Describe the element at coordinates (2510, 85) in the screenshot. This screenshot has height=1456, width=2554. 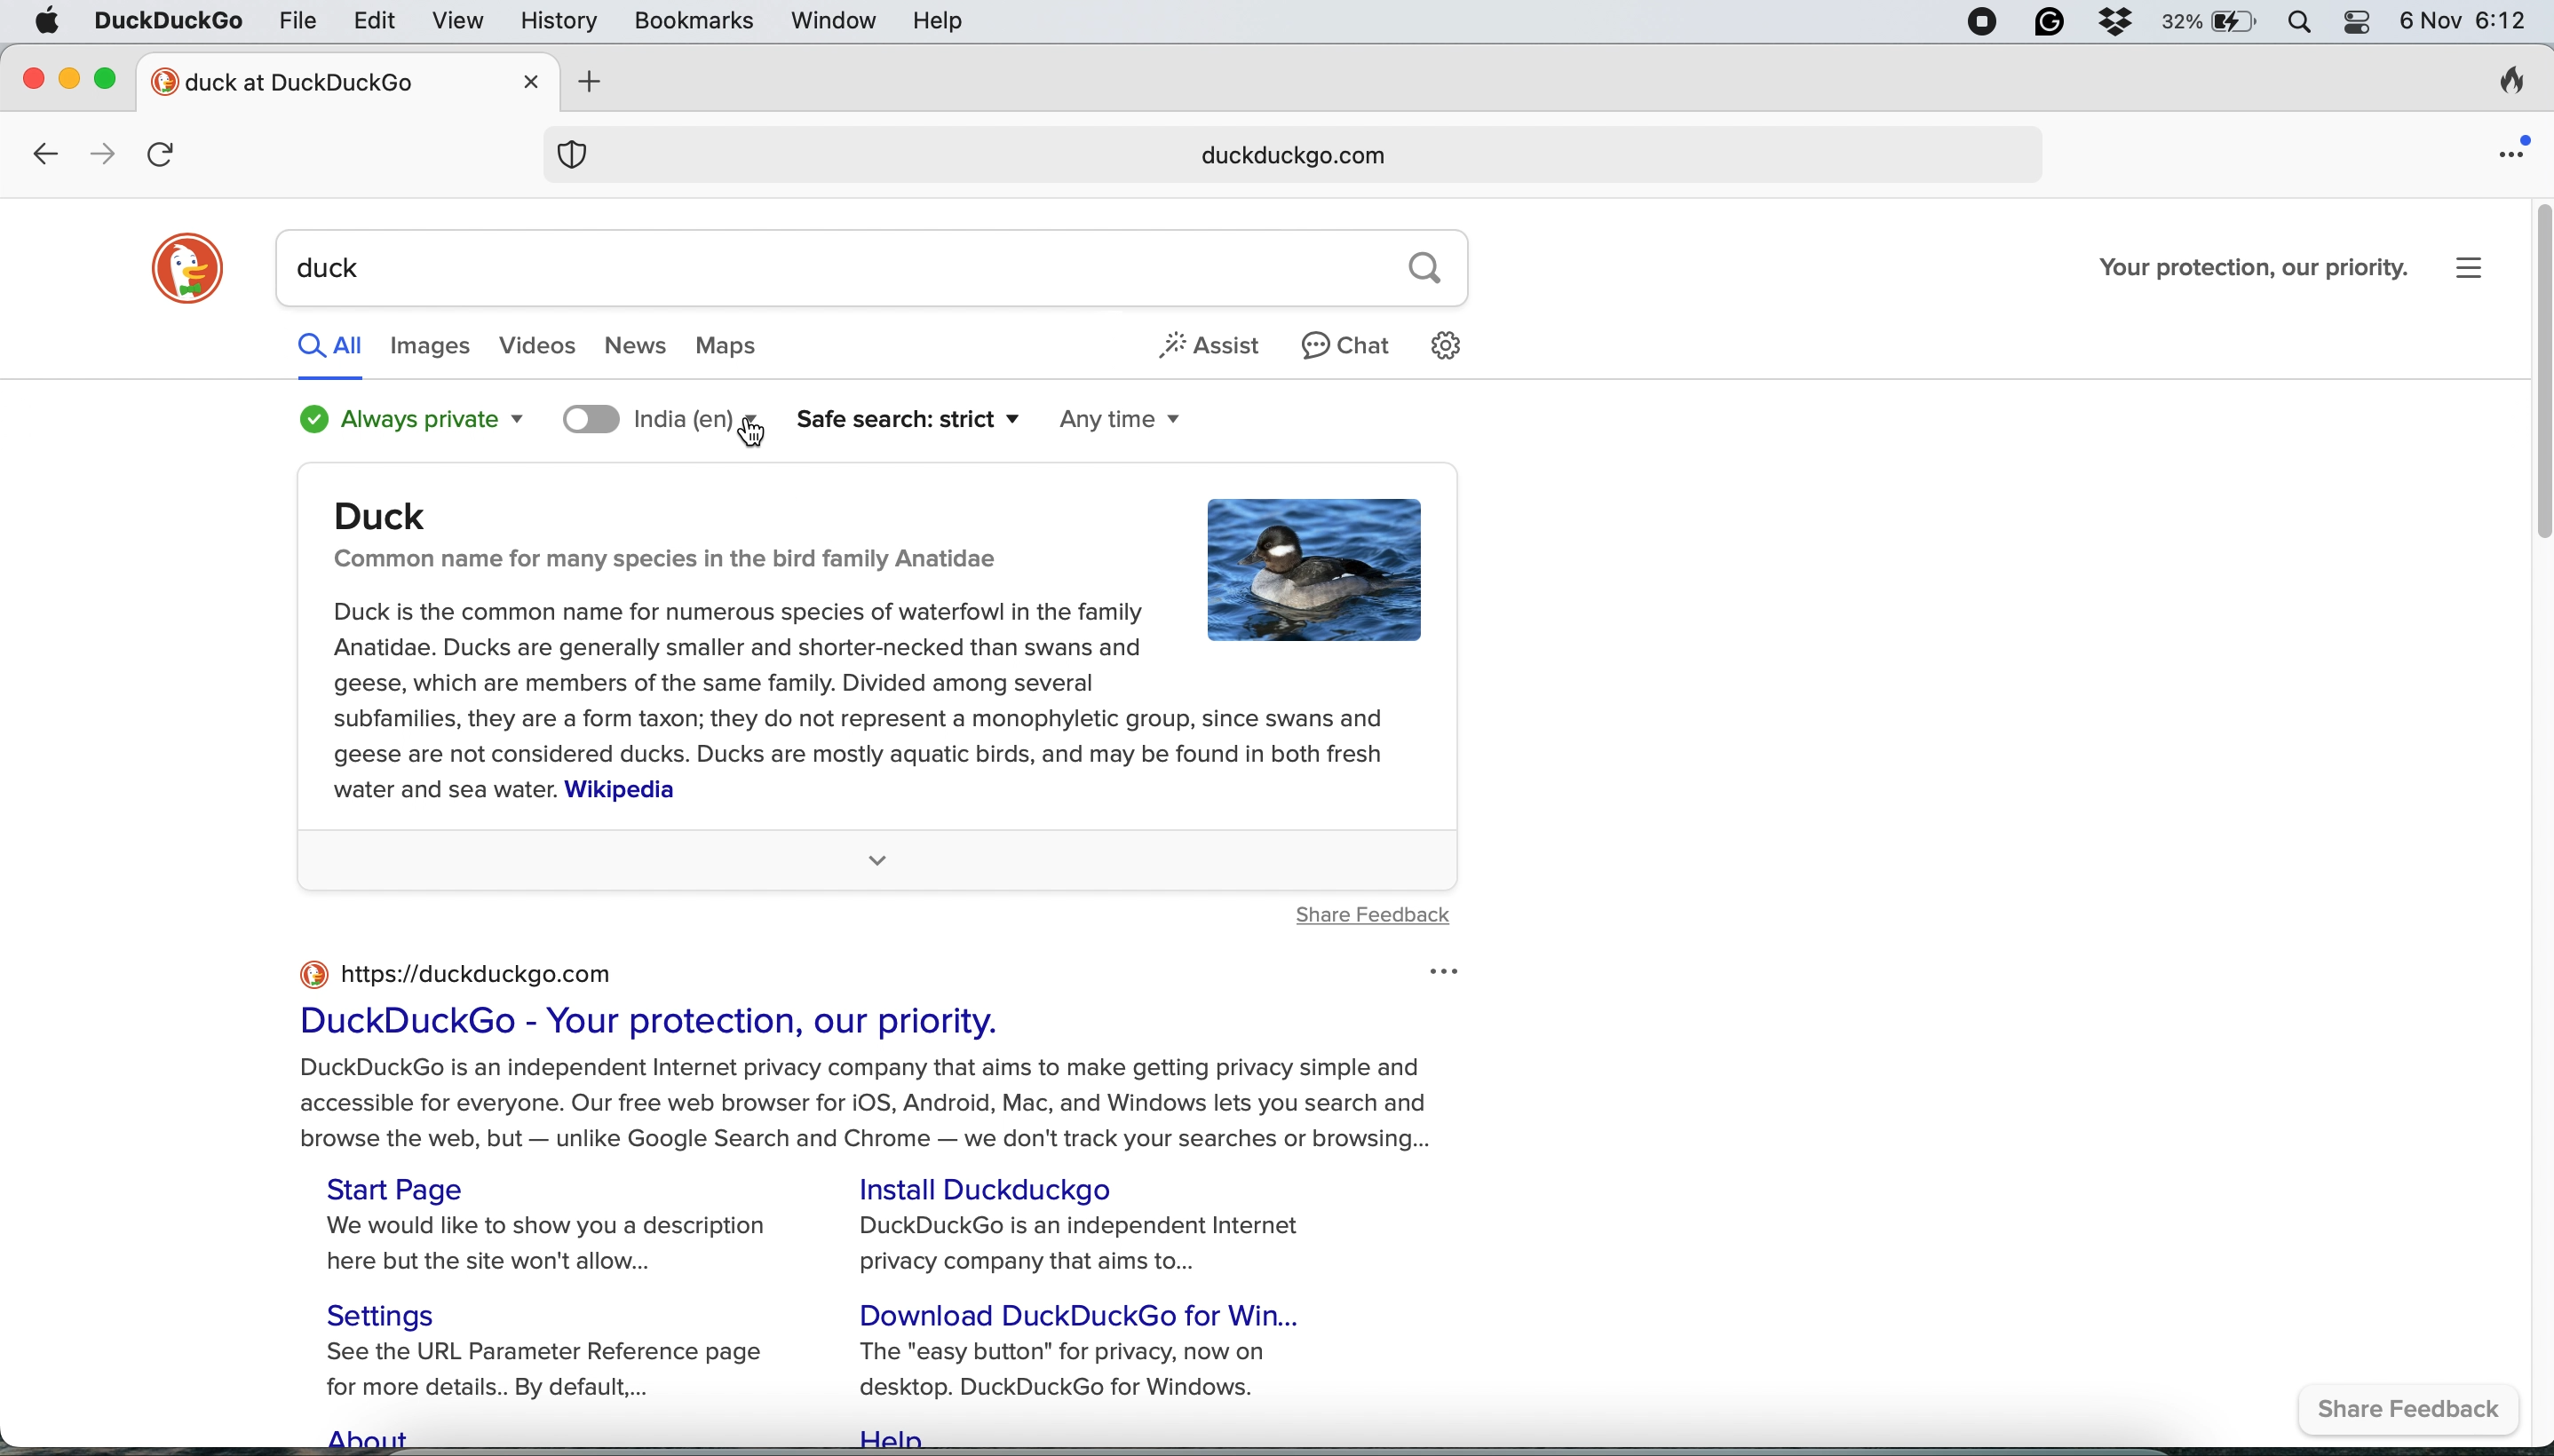
I see `clear browsing history` at that location.